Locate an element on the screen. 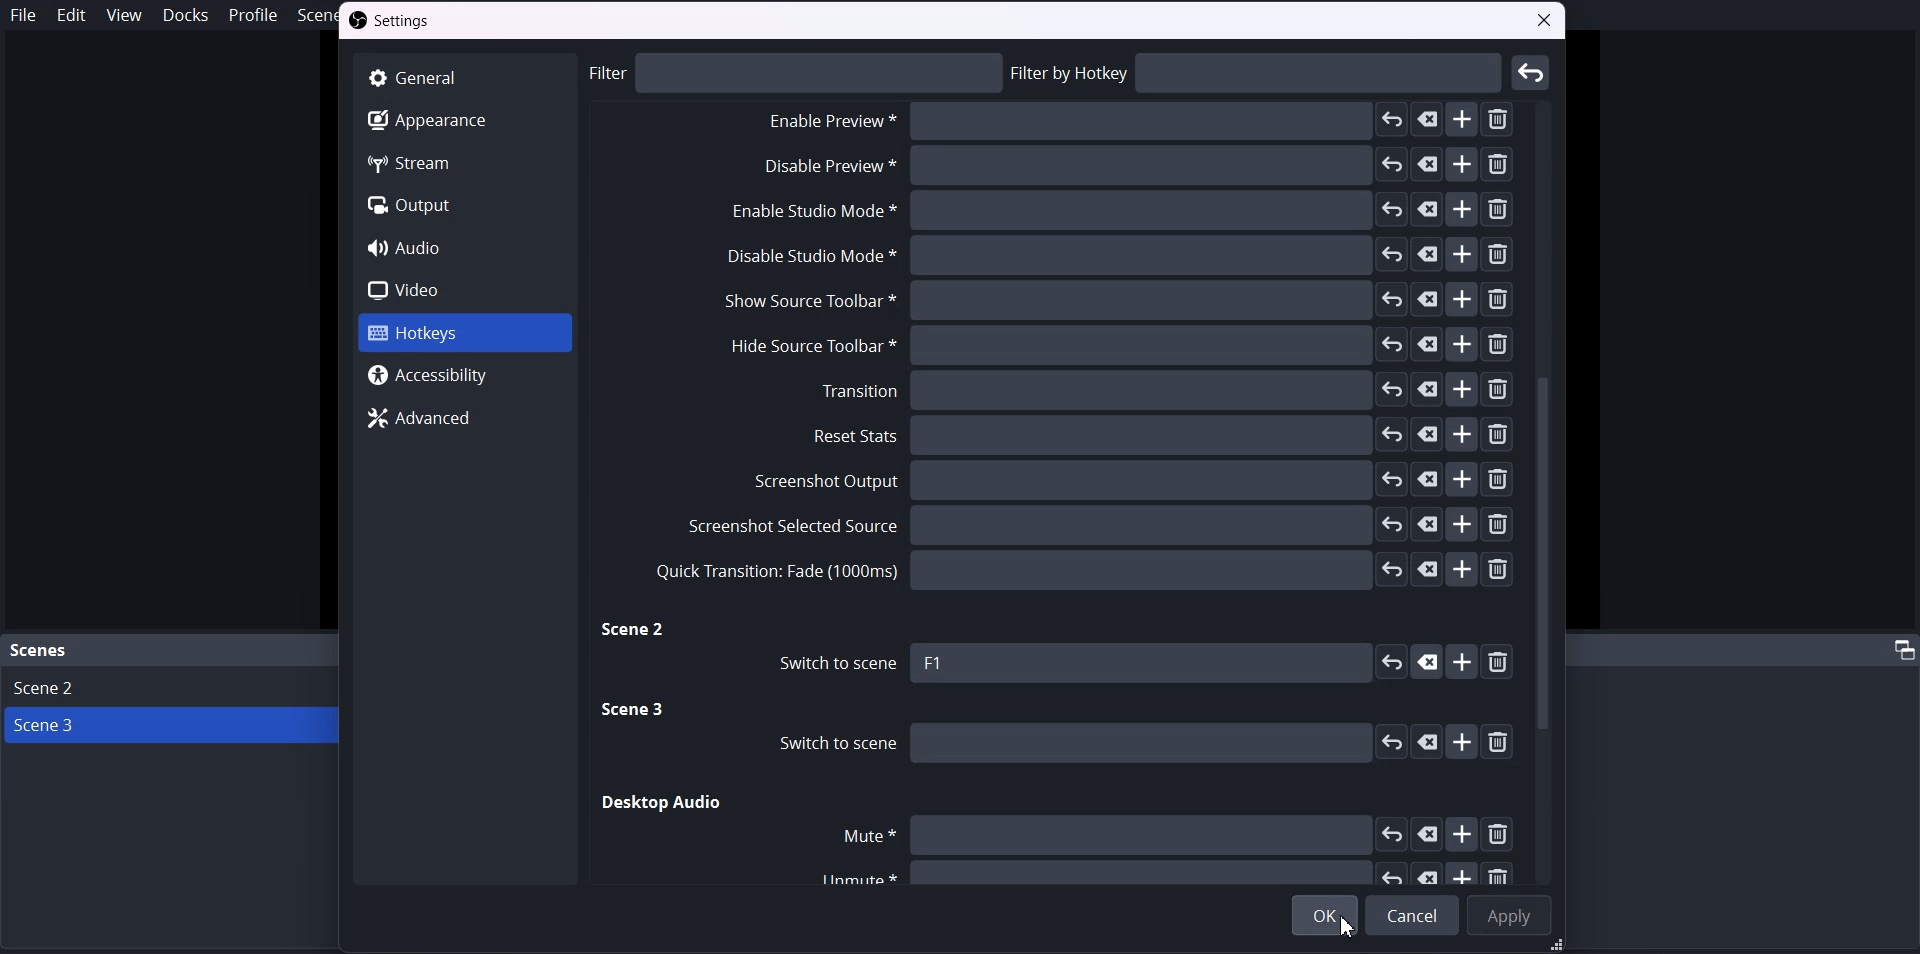  Disable studio mode is located at coordinates (1118, 256).